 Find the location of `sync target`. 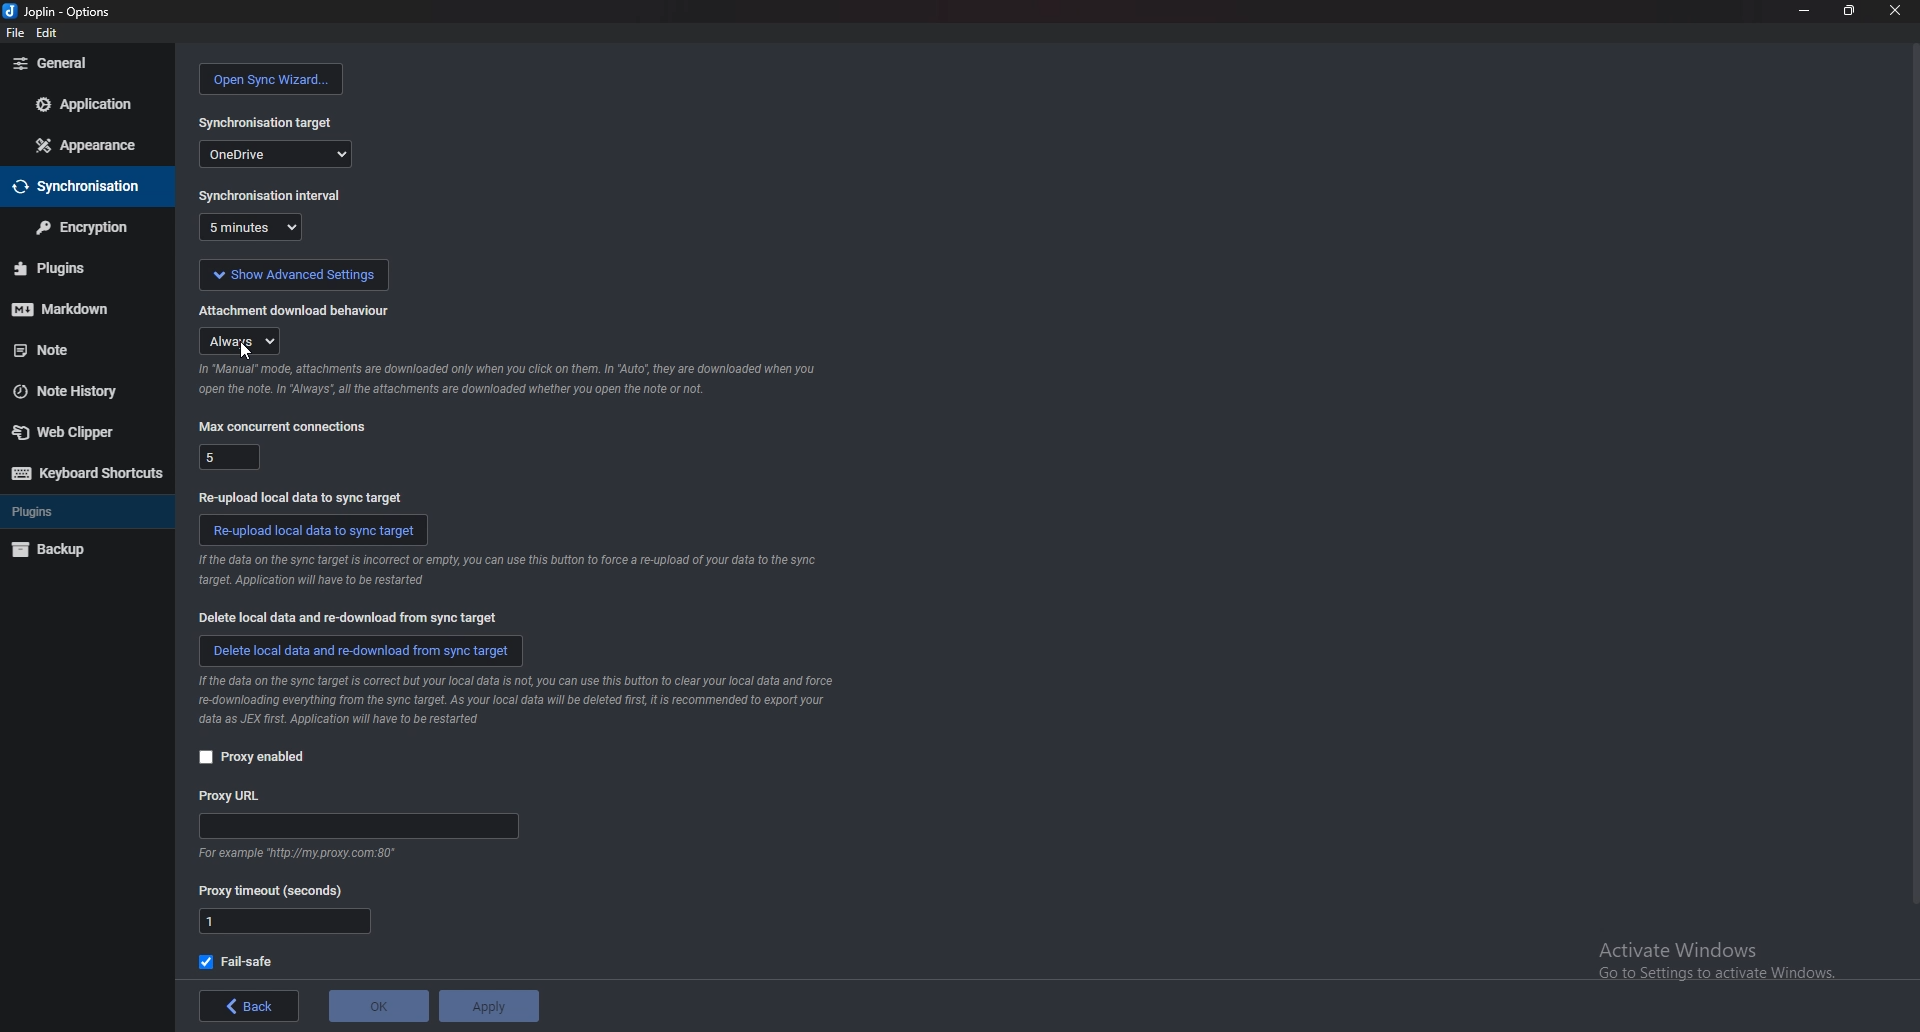

sync target is located at coordinates (267, 123).